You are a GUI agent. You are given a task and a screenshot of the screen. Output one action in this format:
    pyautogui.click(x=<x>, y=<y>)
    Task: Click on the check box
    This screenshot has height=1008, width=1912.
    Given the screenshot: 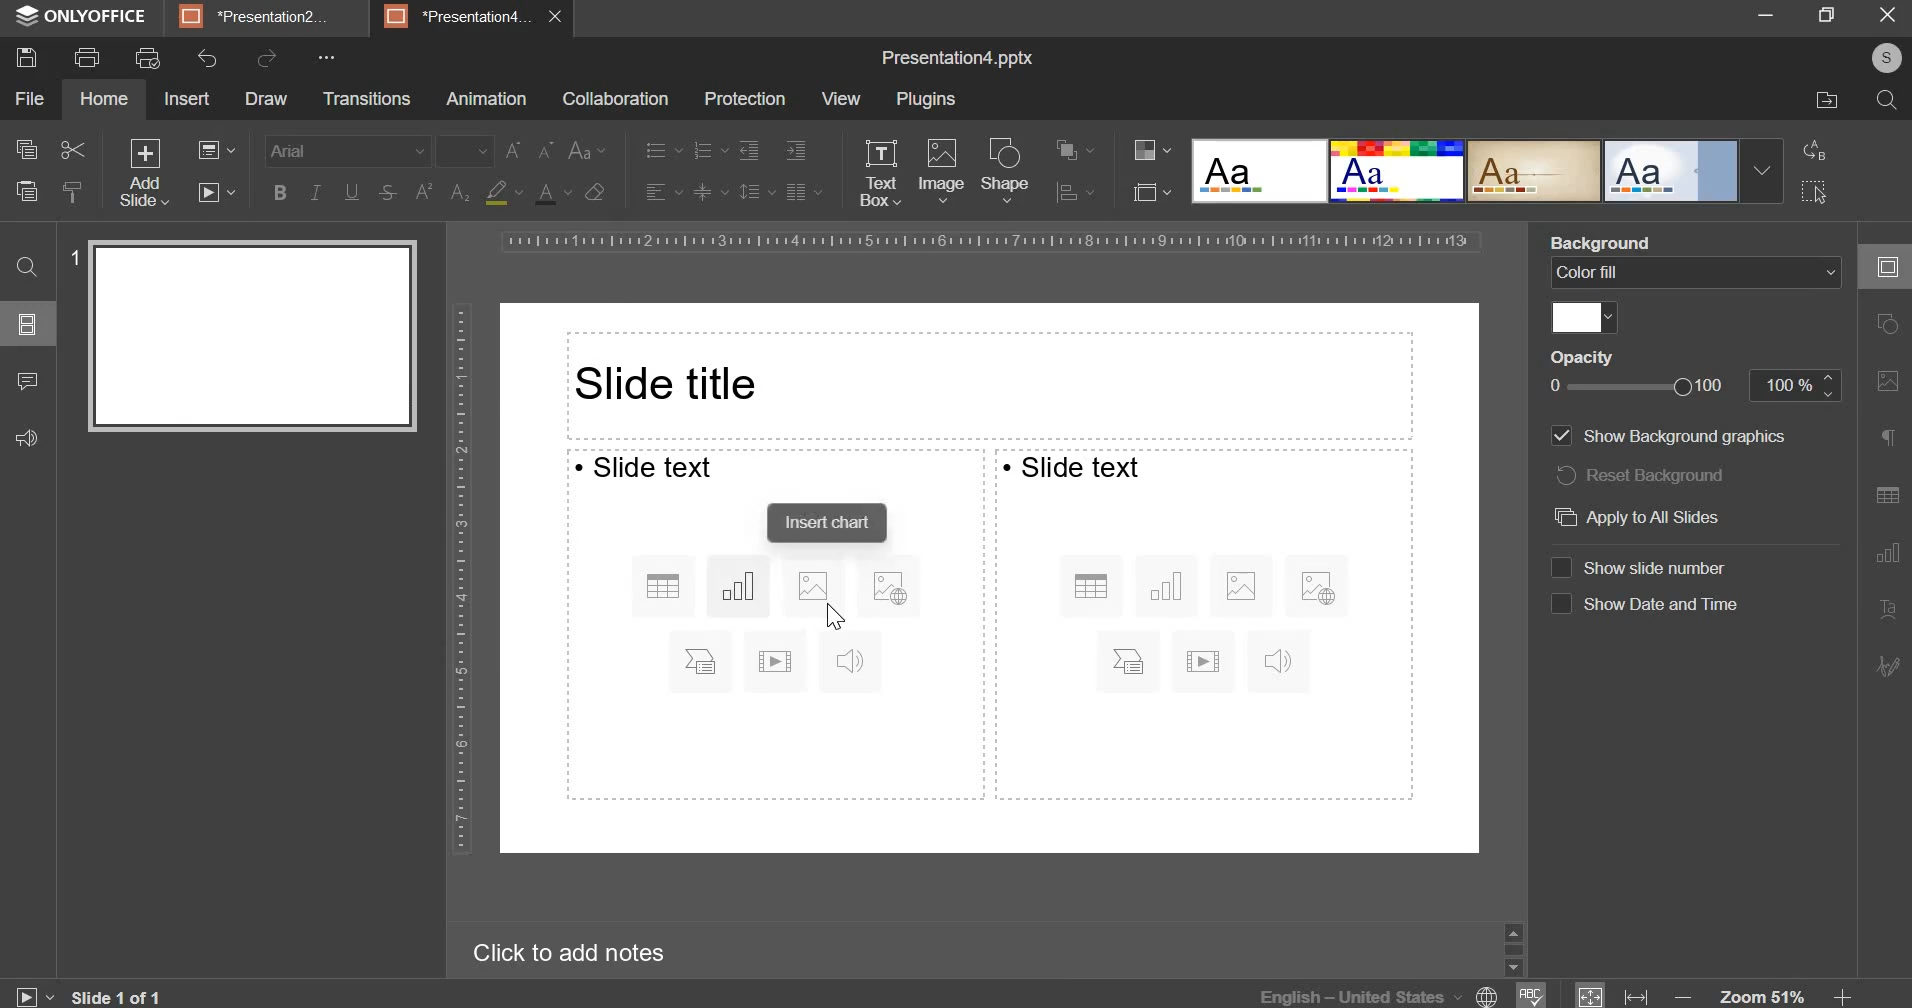 What is the action you would take?
    pyautogui.click(x=1560, y=605)
    